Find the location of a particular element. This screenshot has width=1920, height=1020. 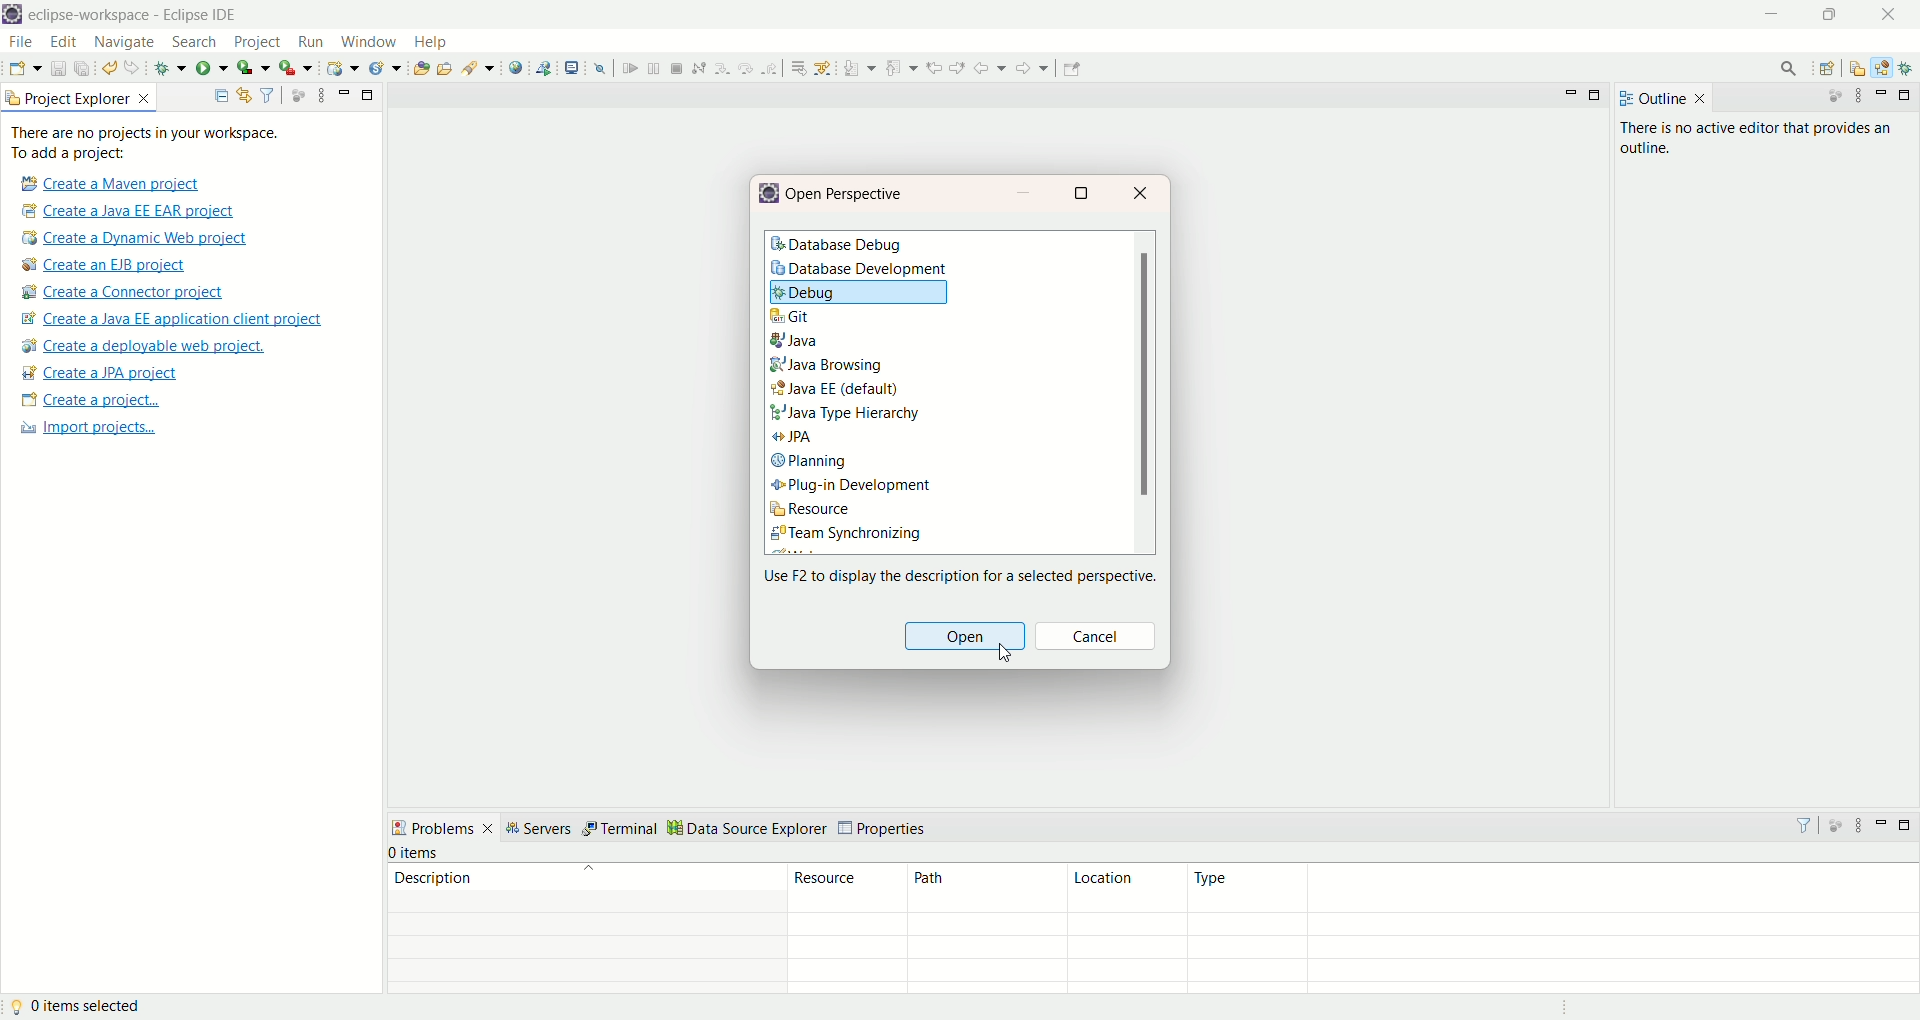

open a terminal is located at coordinates (570, 67).